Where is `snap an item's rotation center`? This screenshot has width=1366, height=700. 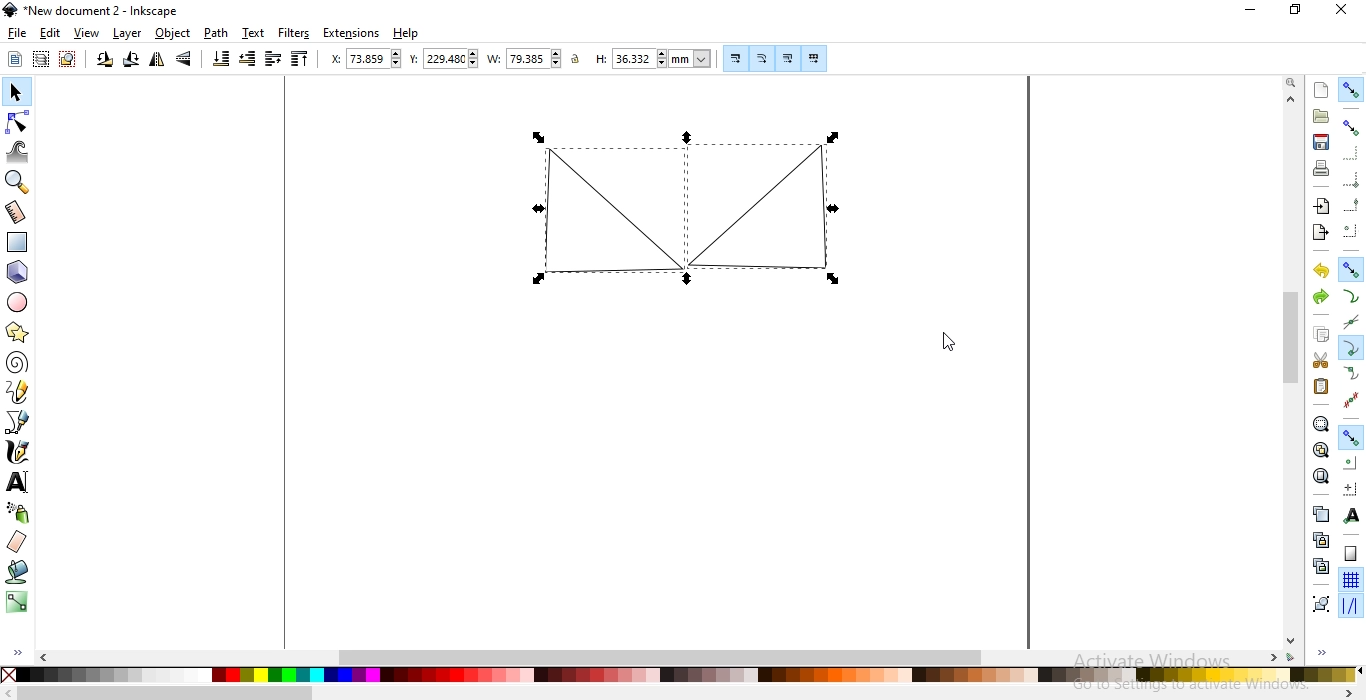 snap an item's rotation center is located at coordinates (1351, 488).